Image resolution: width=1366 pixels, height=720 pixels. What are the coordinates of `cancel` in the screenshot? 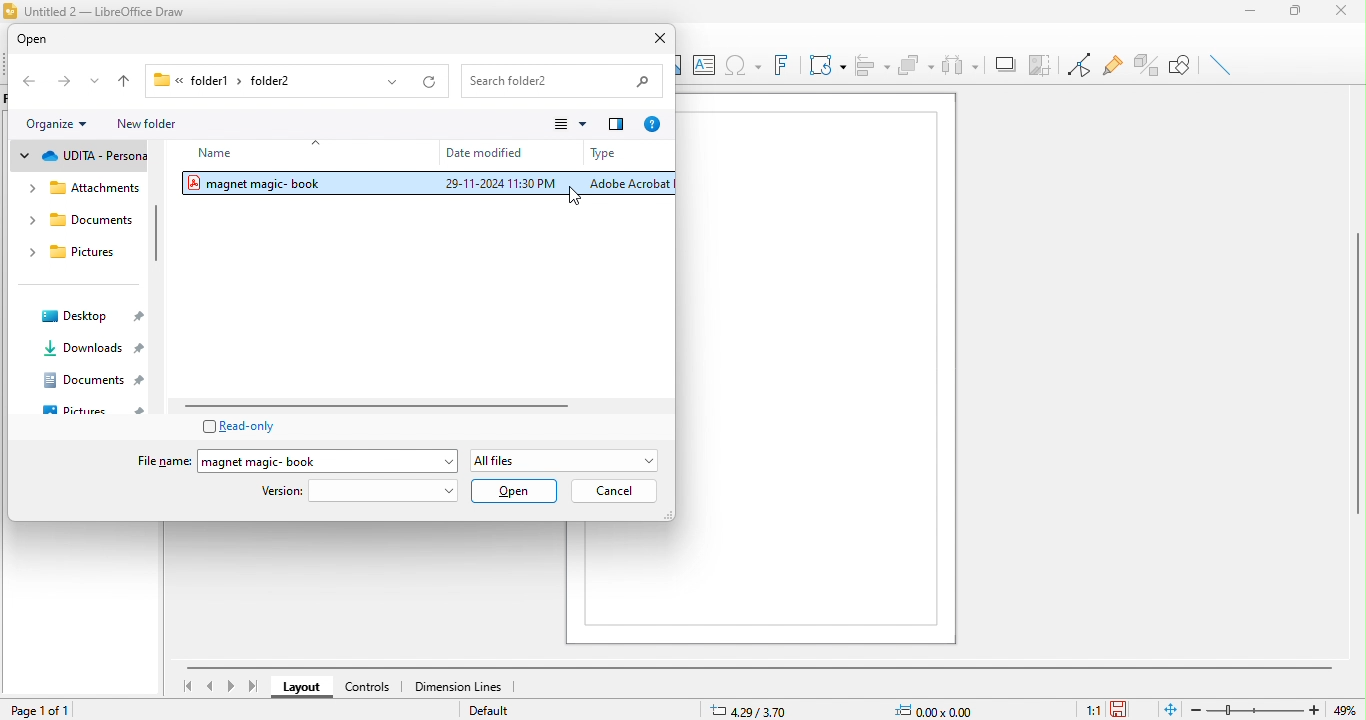 It's located at (614, 492).